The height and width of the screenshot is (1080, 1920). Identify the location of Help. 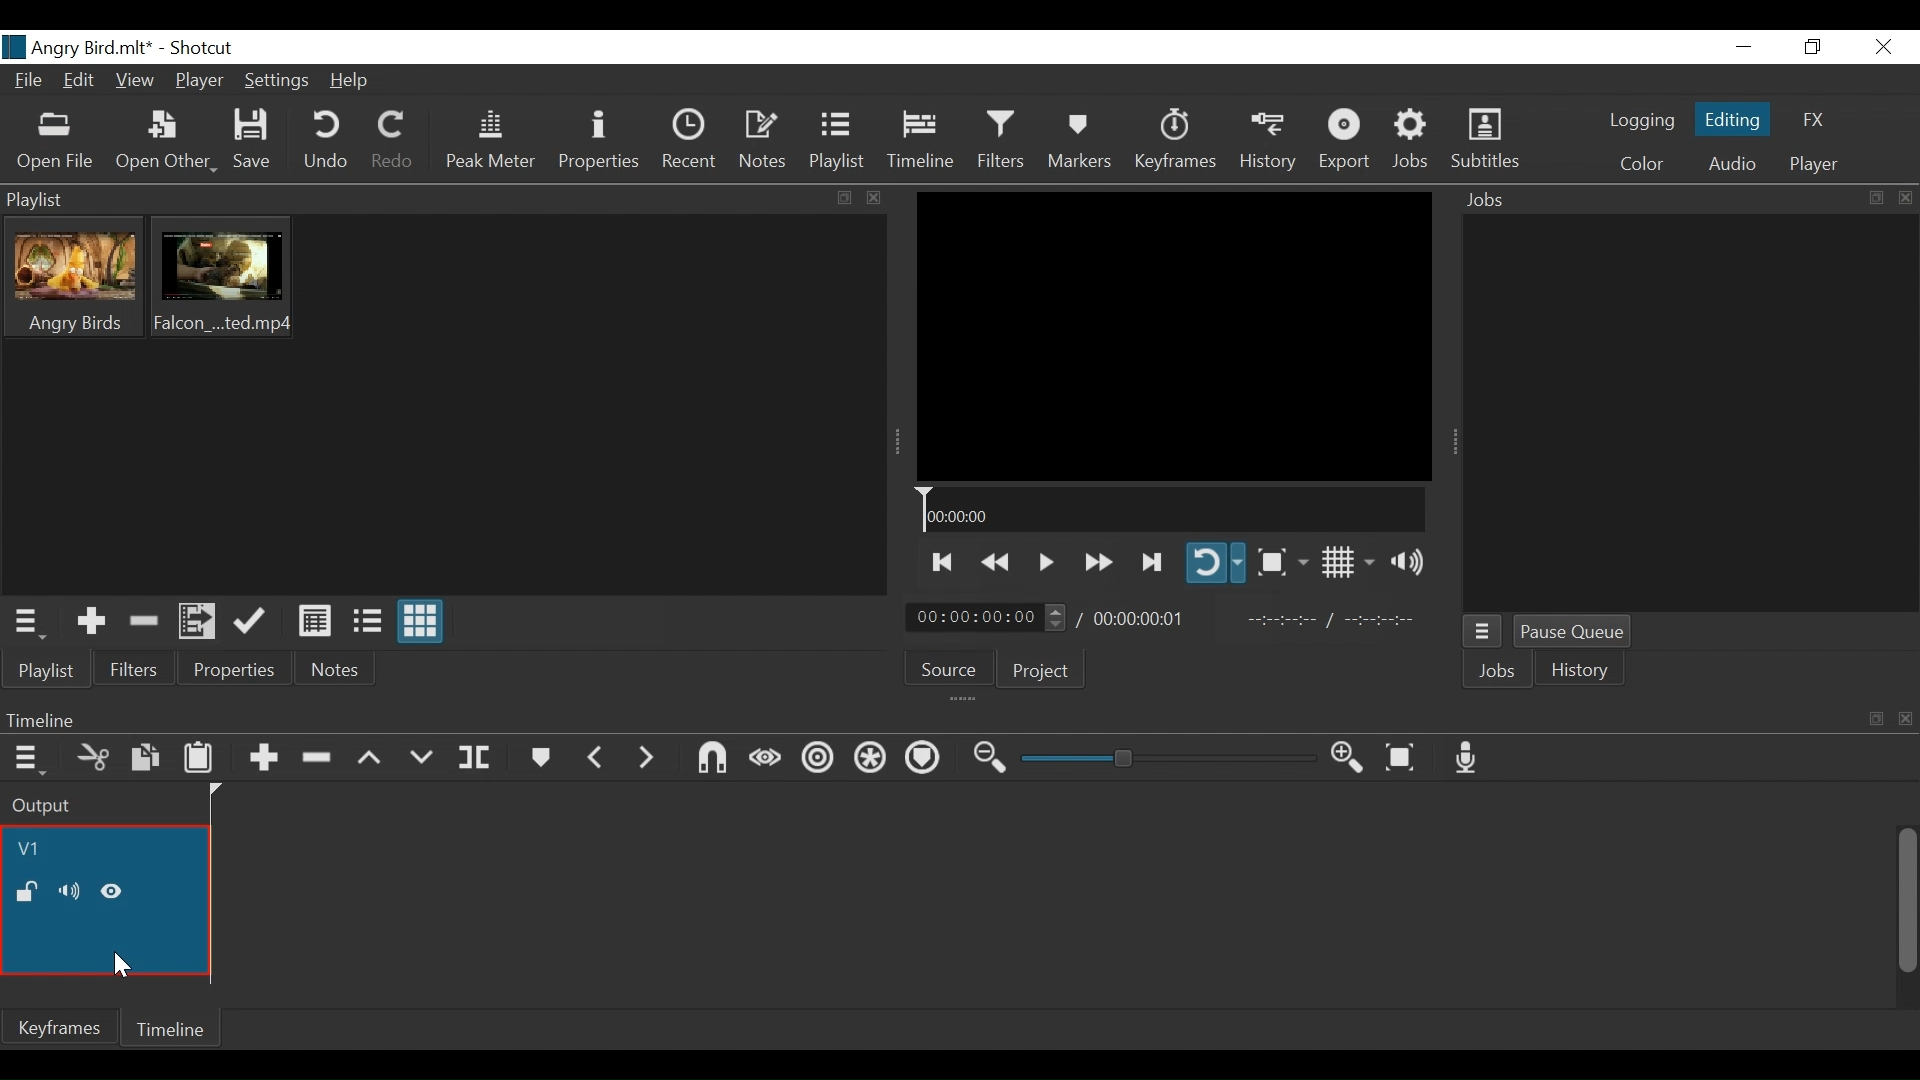
(351, 81).